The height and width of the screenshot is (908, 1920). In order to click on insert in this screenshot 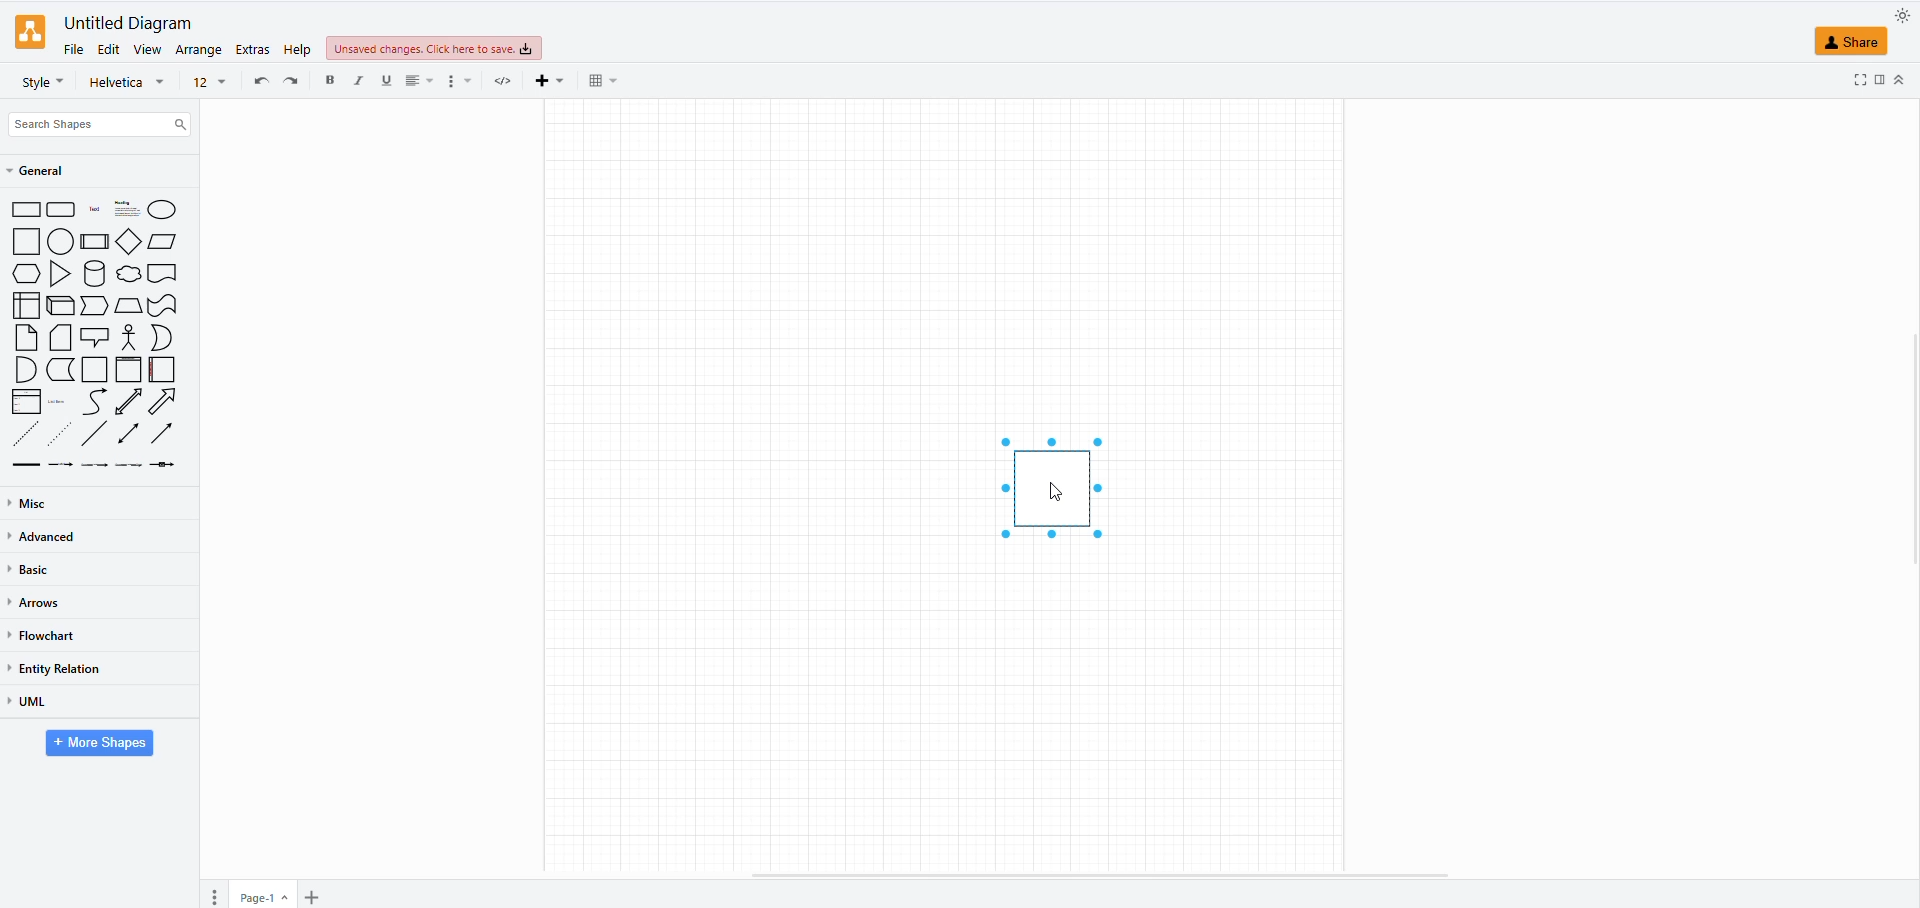, I will do `click(555, 80)`.